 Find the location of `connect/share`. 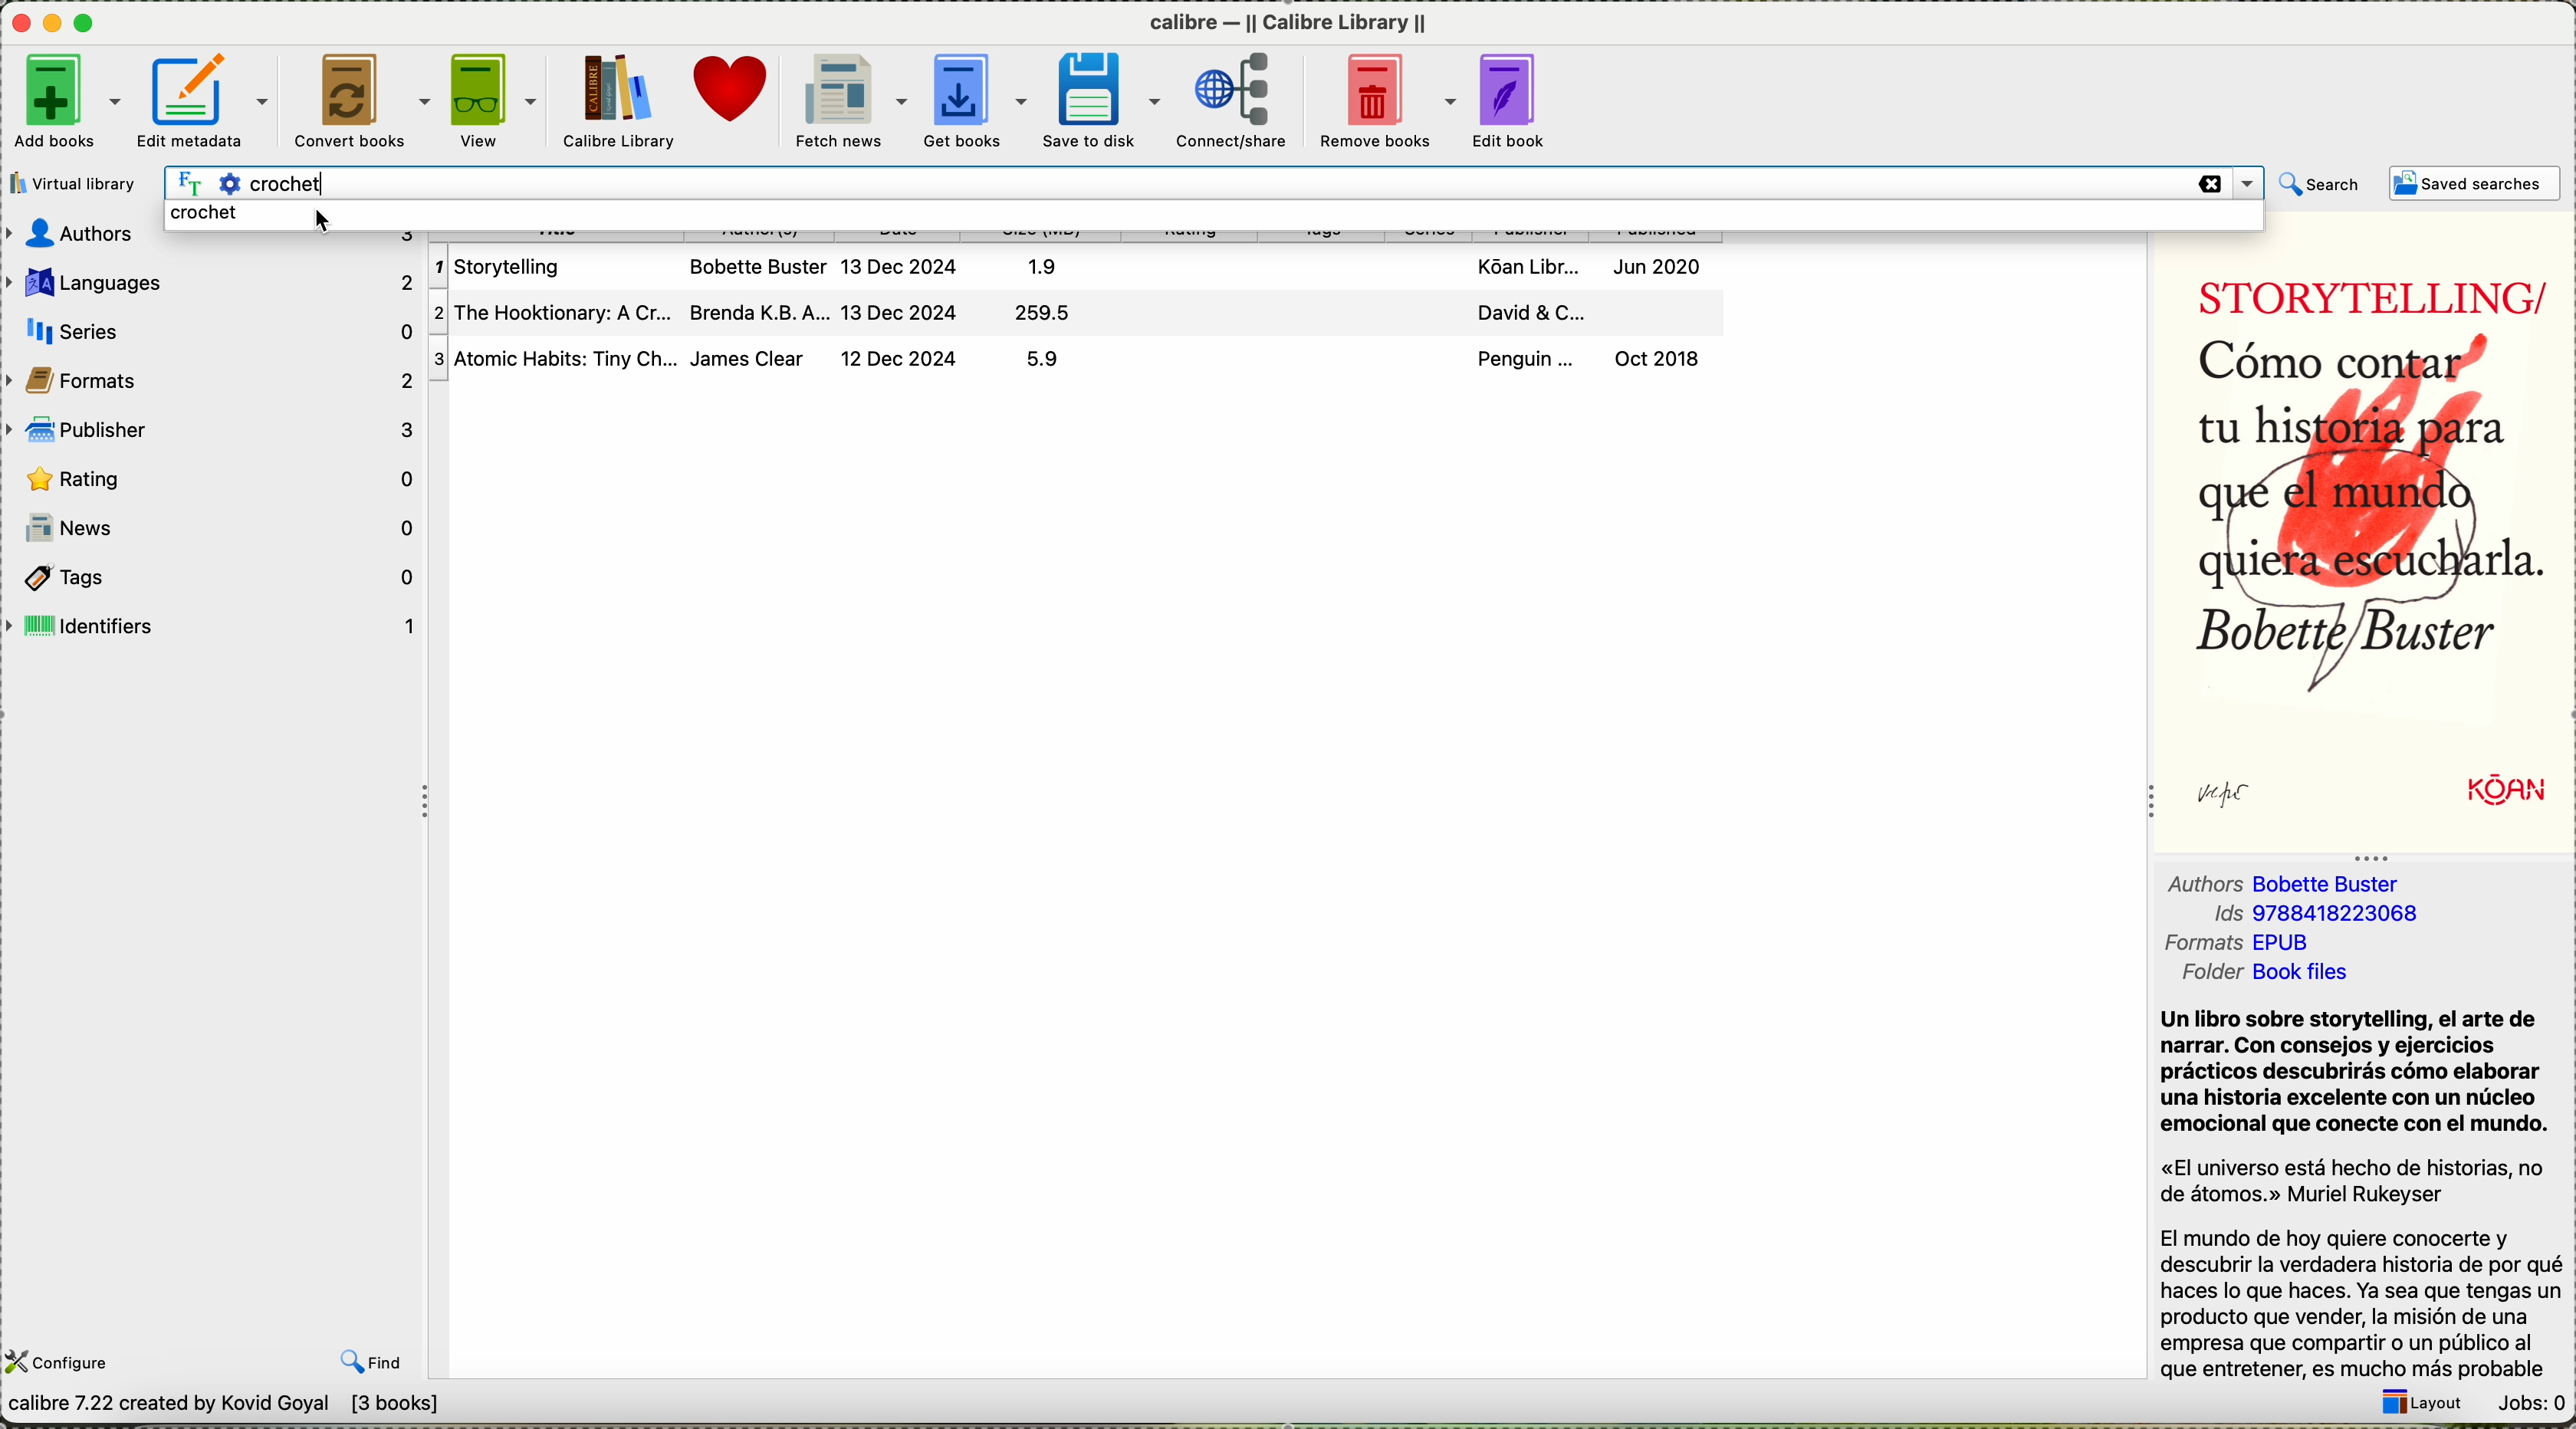

connect/share is located at coordinates (1235, 98).